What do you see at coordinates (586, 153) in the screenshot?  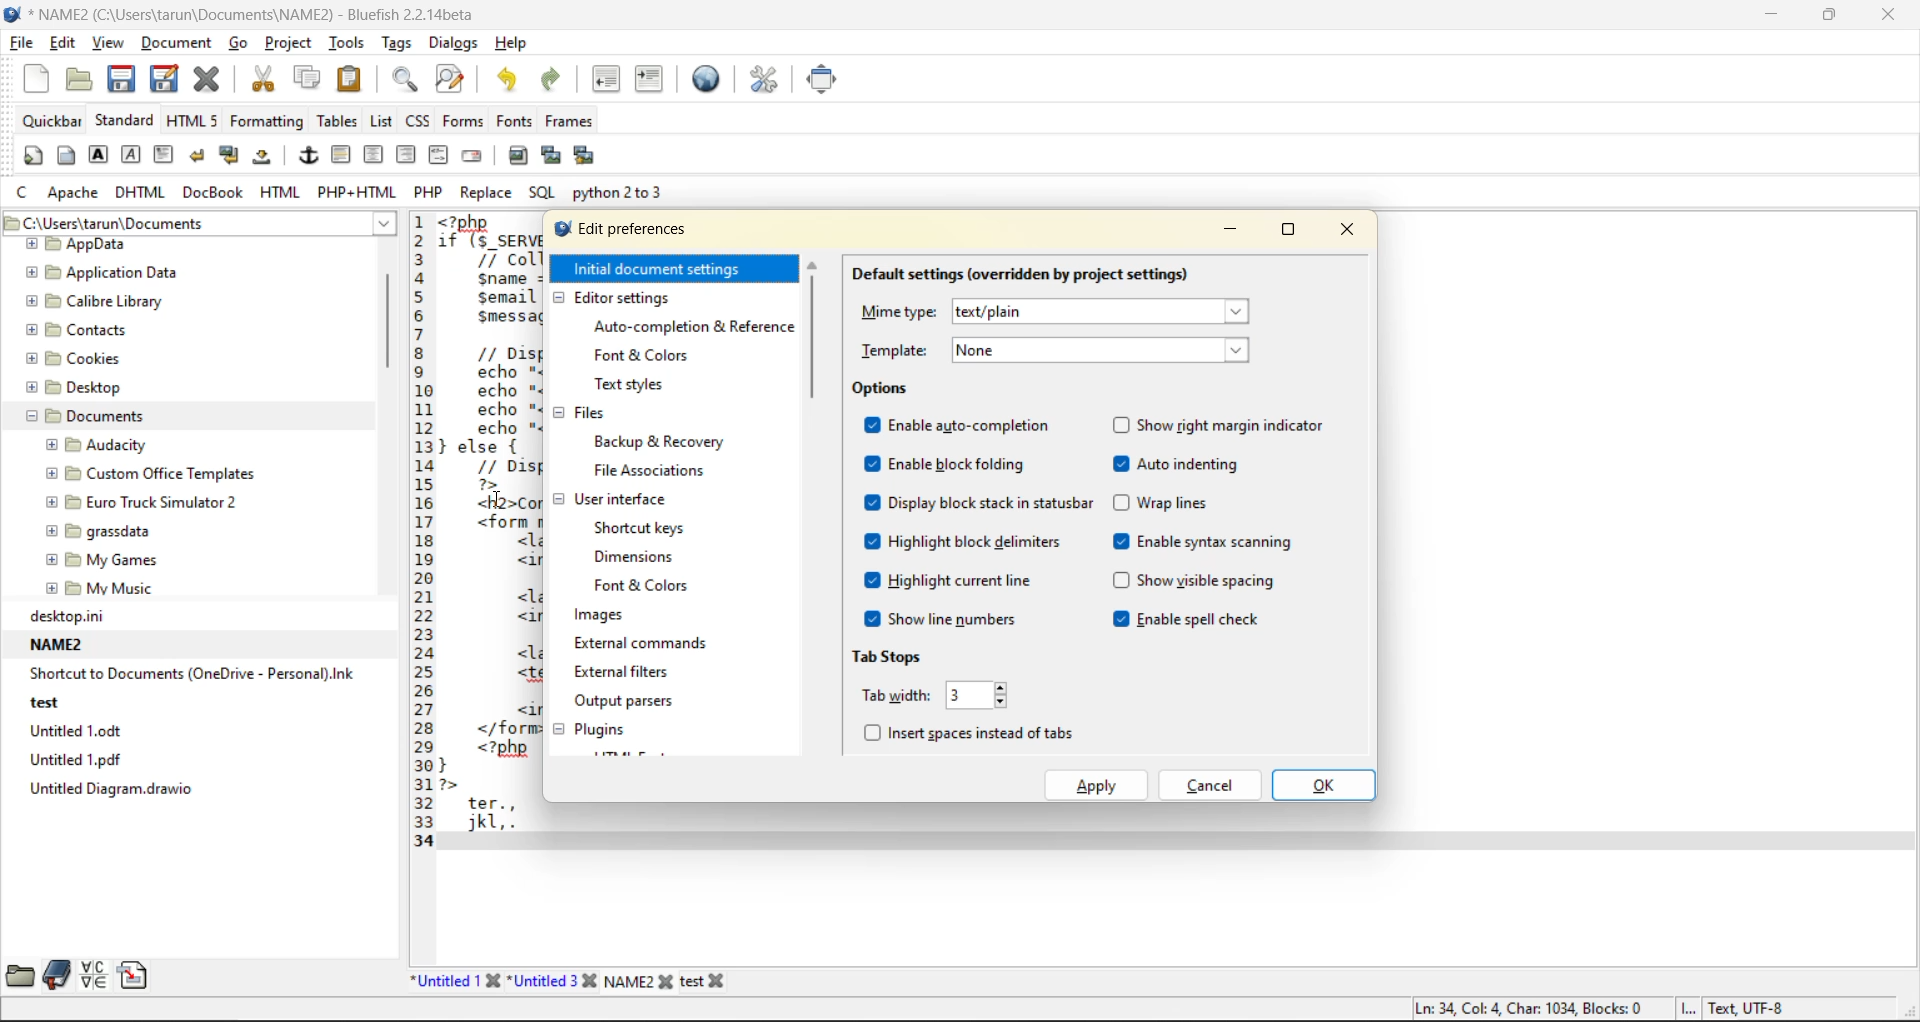 I see `insert multiple thumbnail` at bounding box center [586, 153].